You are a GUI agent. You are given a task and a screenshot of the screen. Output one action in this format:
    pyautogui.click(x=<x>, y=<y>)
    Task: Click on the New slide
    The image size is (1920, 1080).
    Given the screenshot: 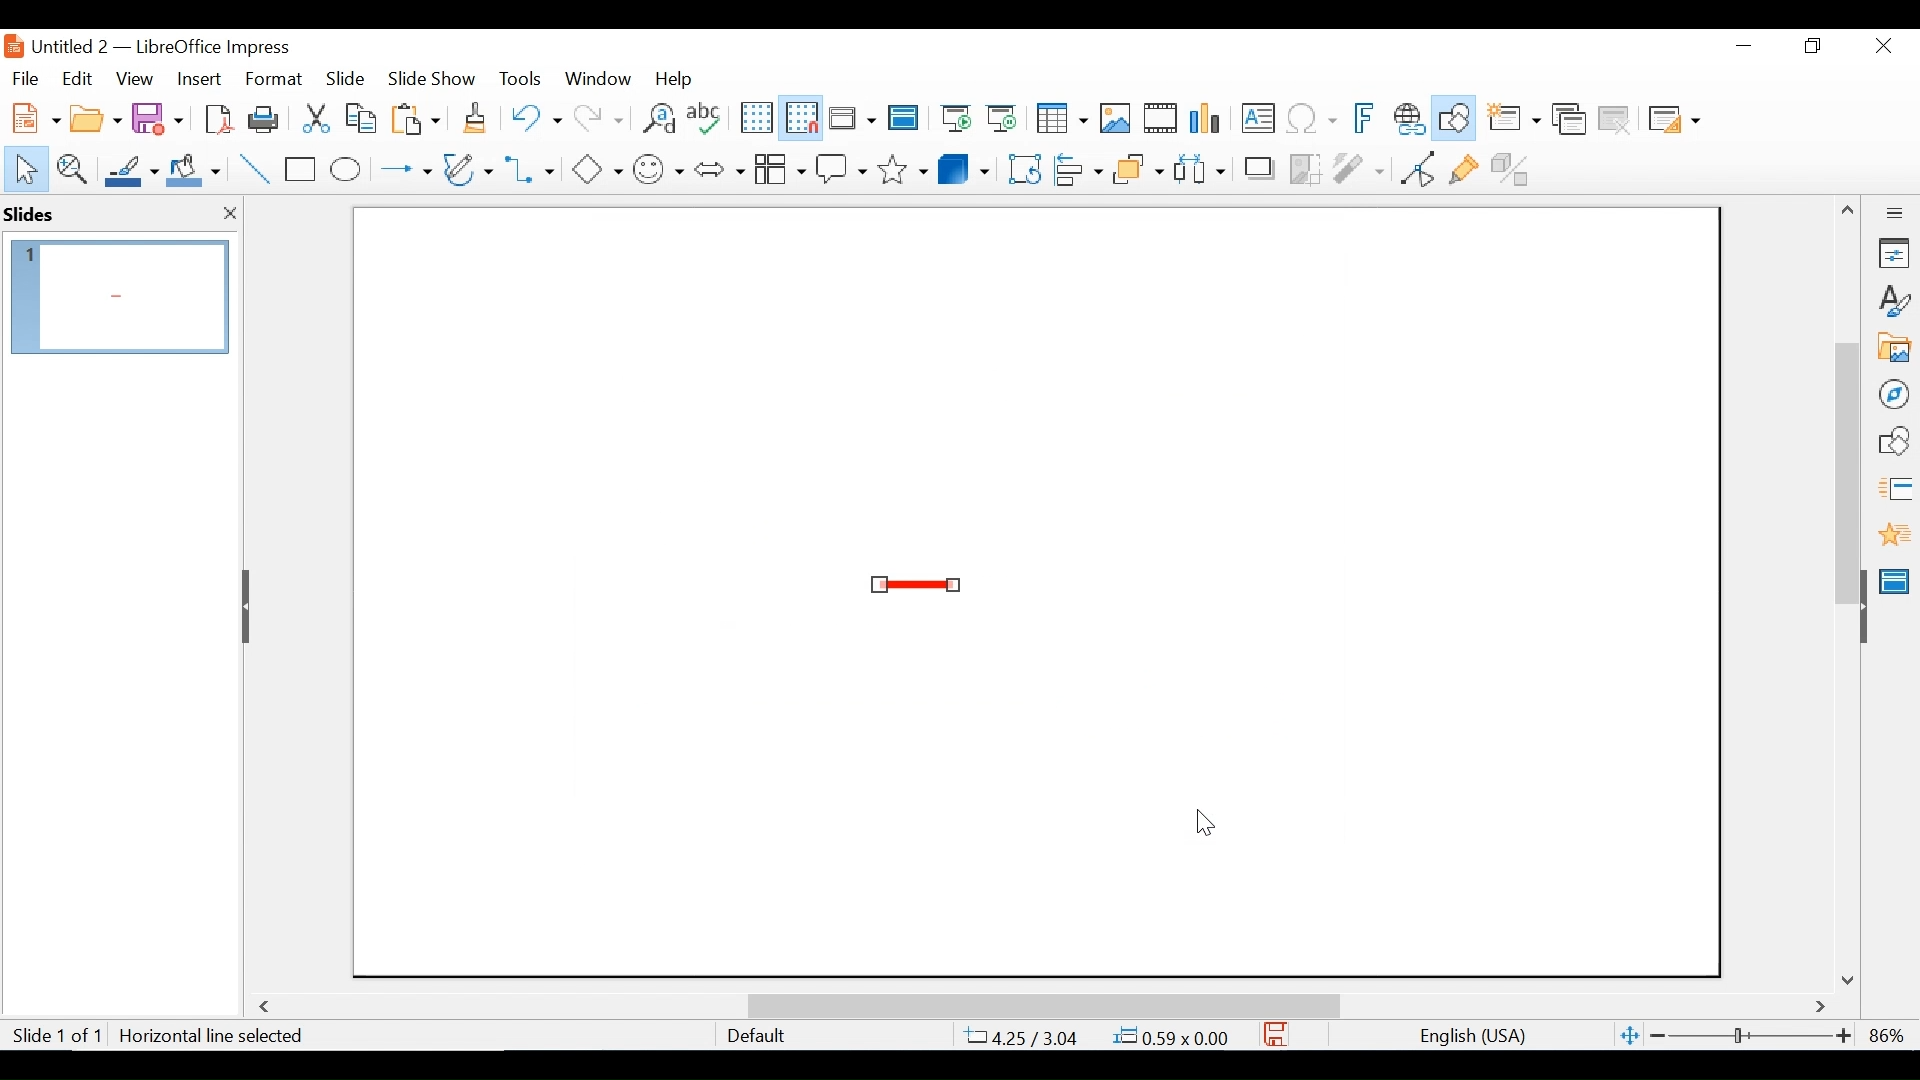 What is the action you would take?
    pyautogui.click(x=1513, y=120)
    